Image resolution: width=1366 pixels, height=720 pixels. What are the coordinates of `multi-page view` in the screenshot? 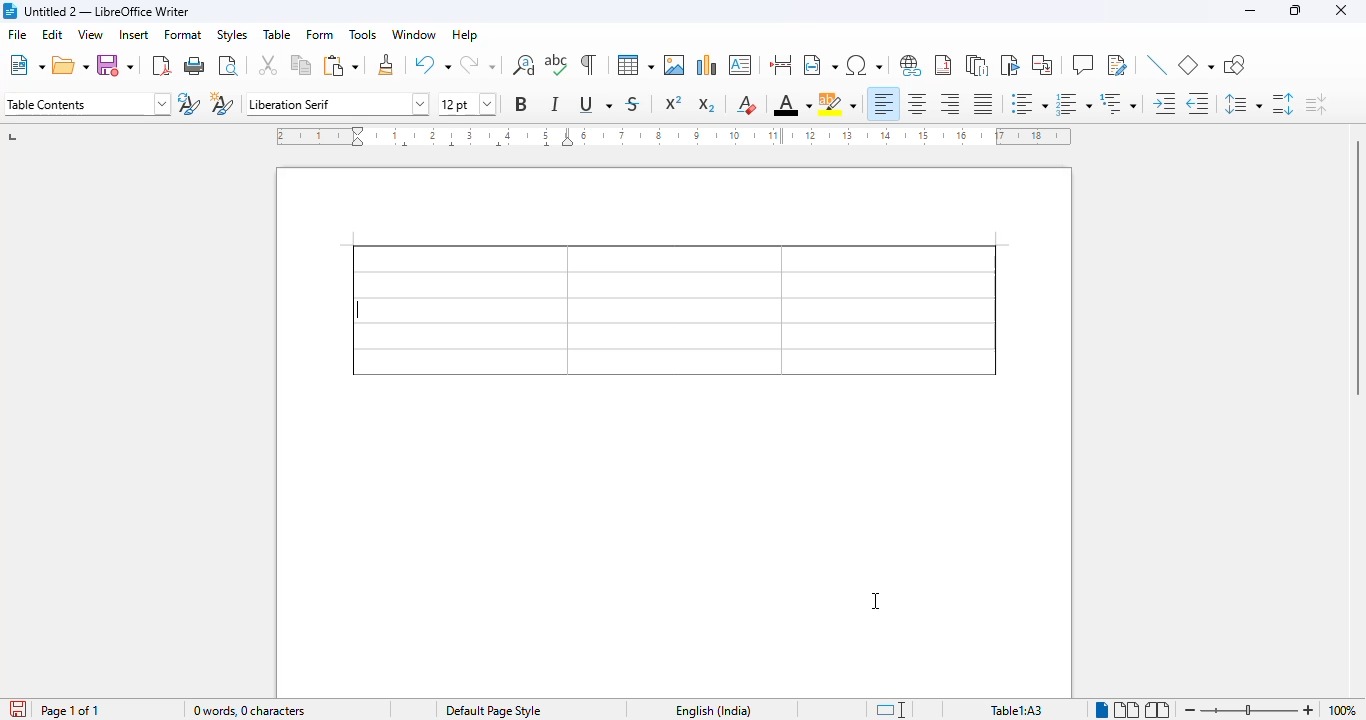 It's located at (1127, 709).